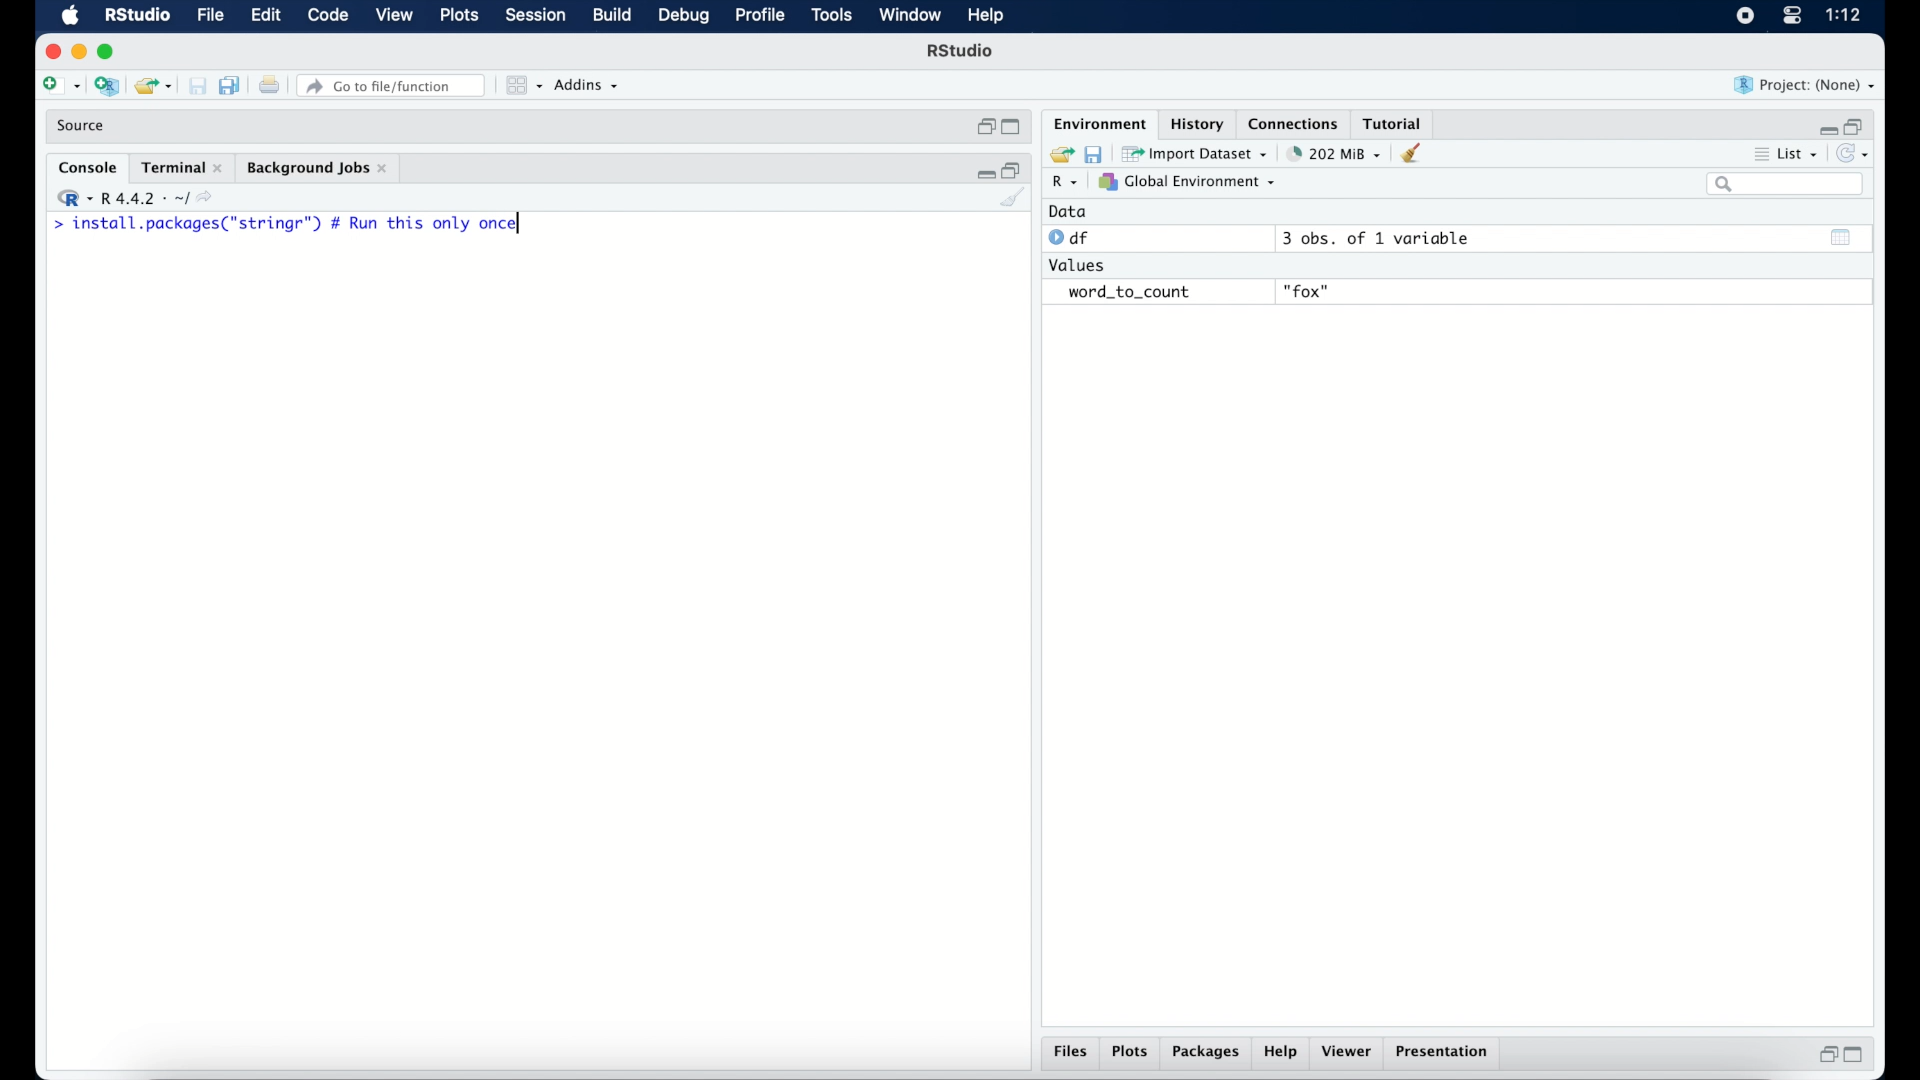 The height and width of the screenshot is (1080, 1920). I want to click on save, so click(1096, 153).